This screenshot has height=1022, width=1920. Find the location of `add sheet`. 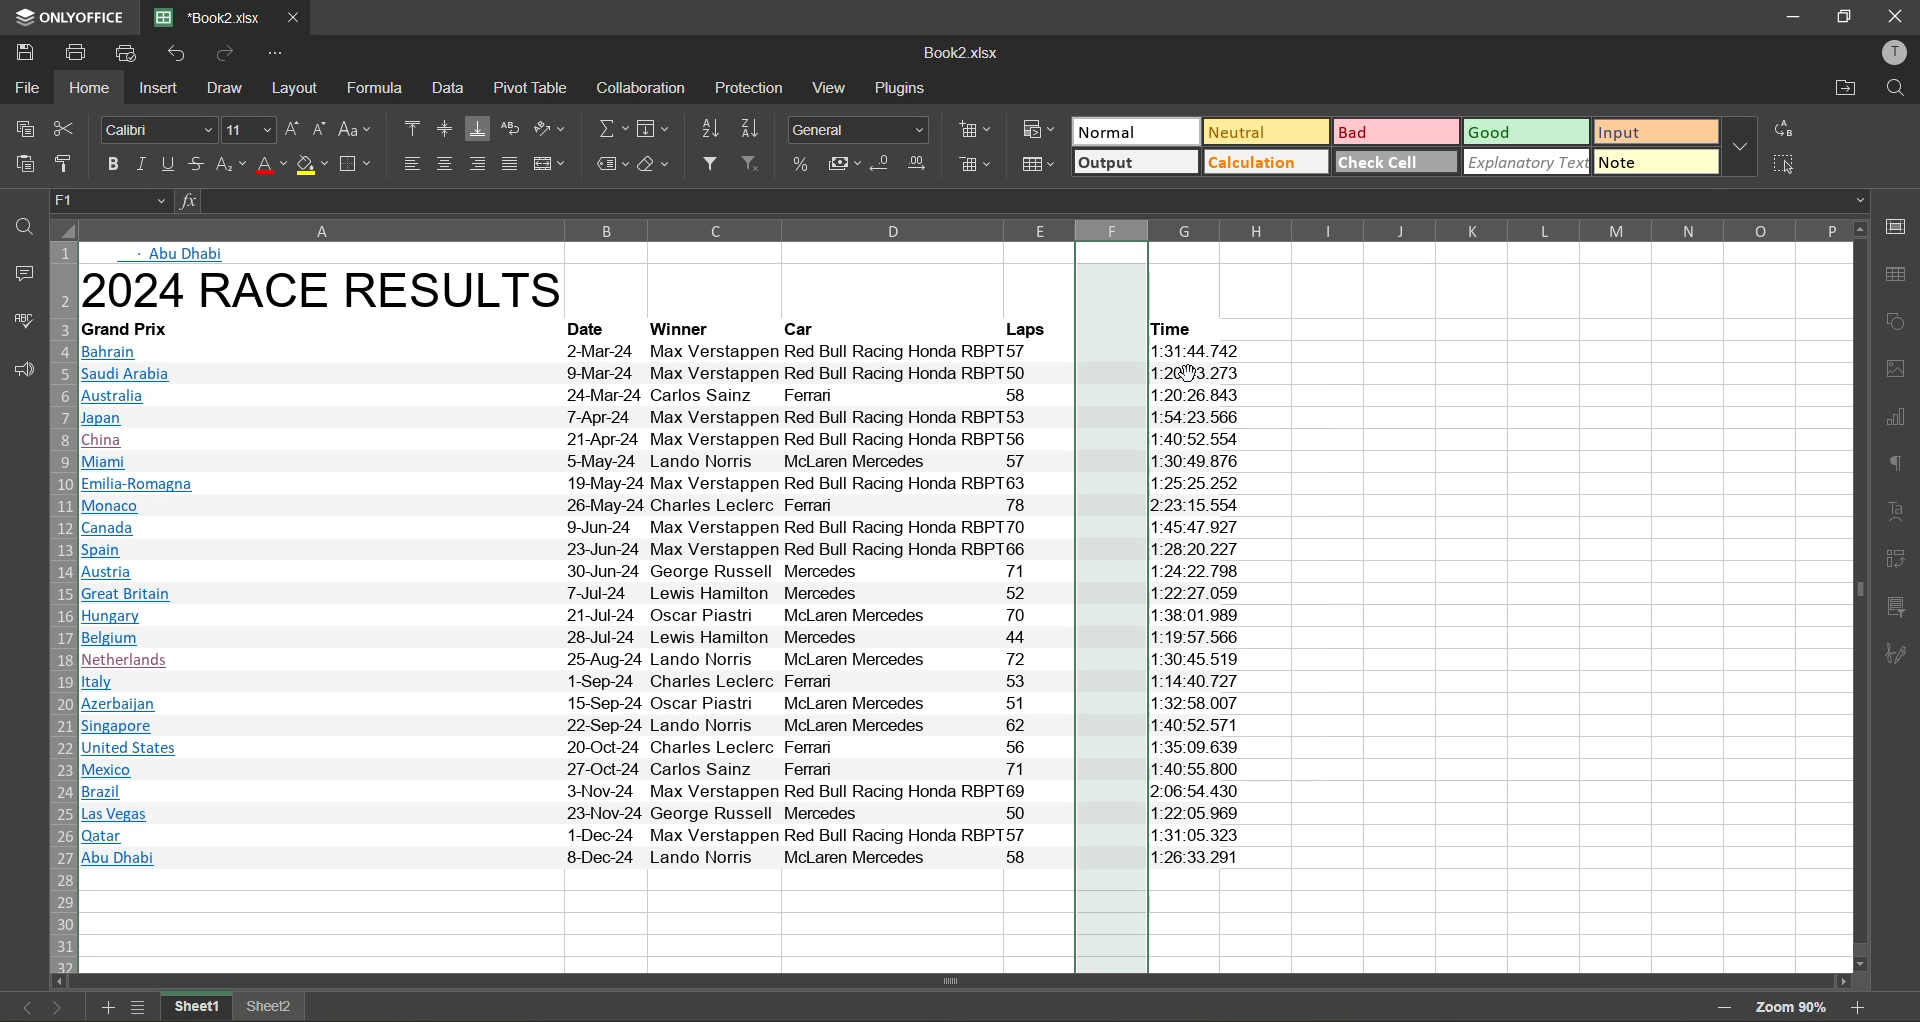

add sheet is located at coordinates (109, 1007).